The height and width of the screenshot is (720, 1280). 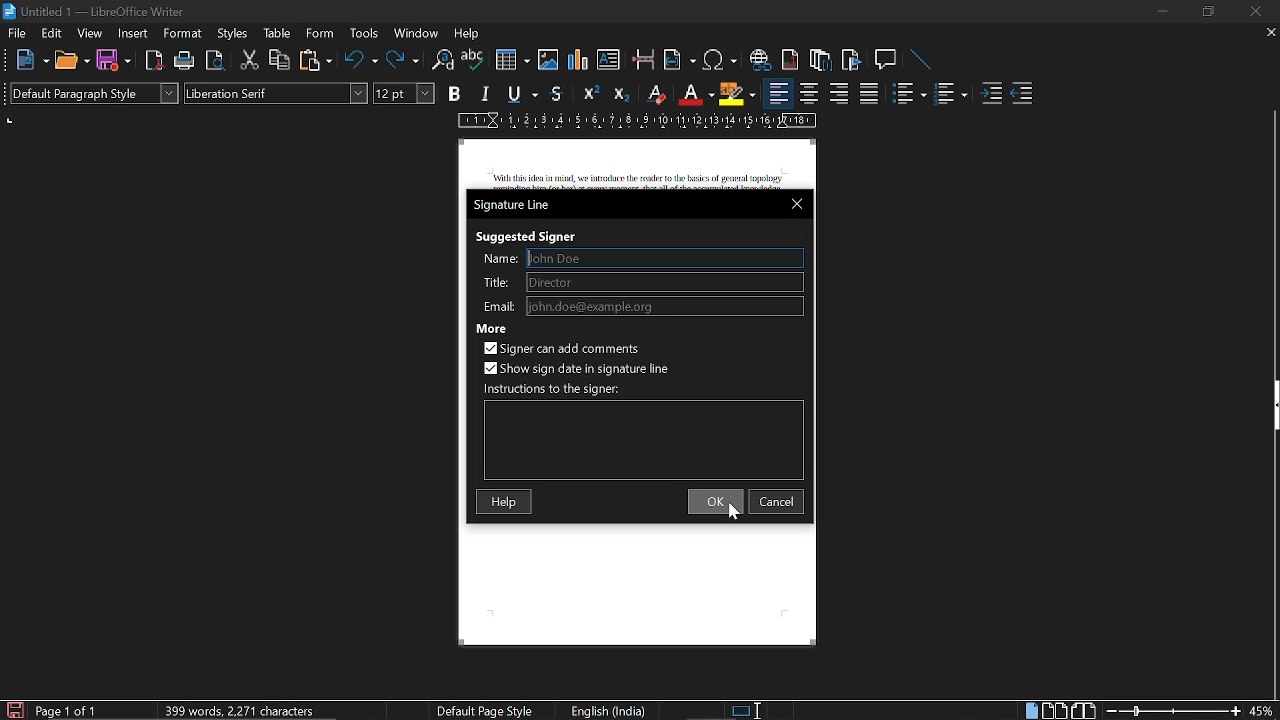 What do you see at coordinates (114, 60) in the screenshot?
I see `save` at bounding box center [114, 60].